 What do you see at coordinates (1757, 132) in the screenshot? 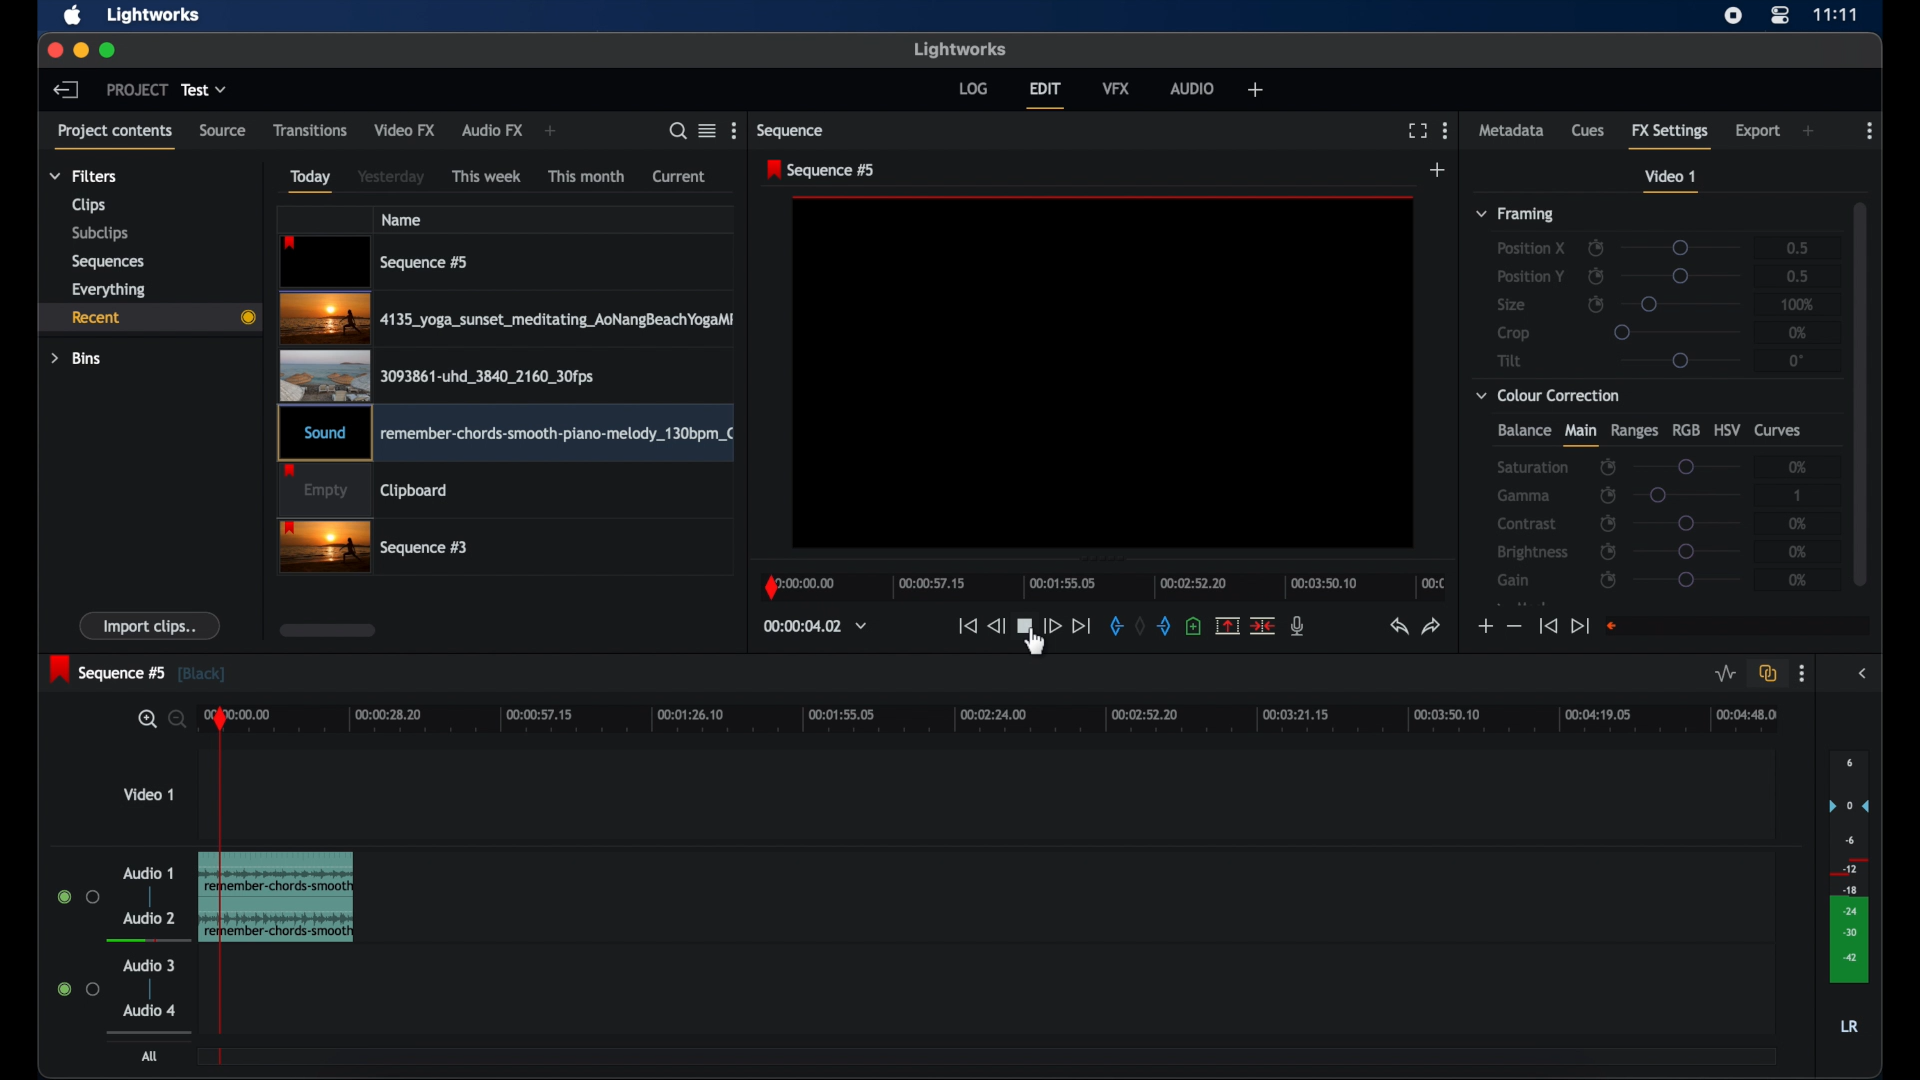
I see `export` at bounding box center [1757, 132].